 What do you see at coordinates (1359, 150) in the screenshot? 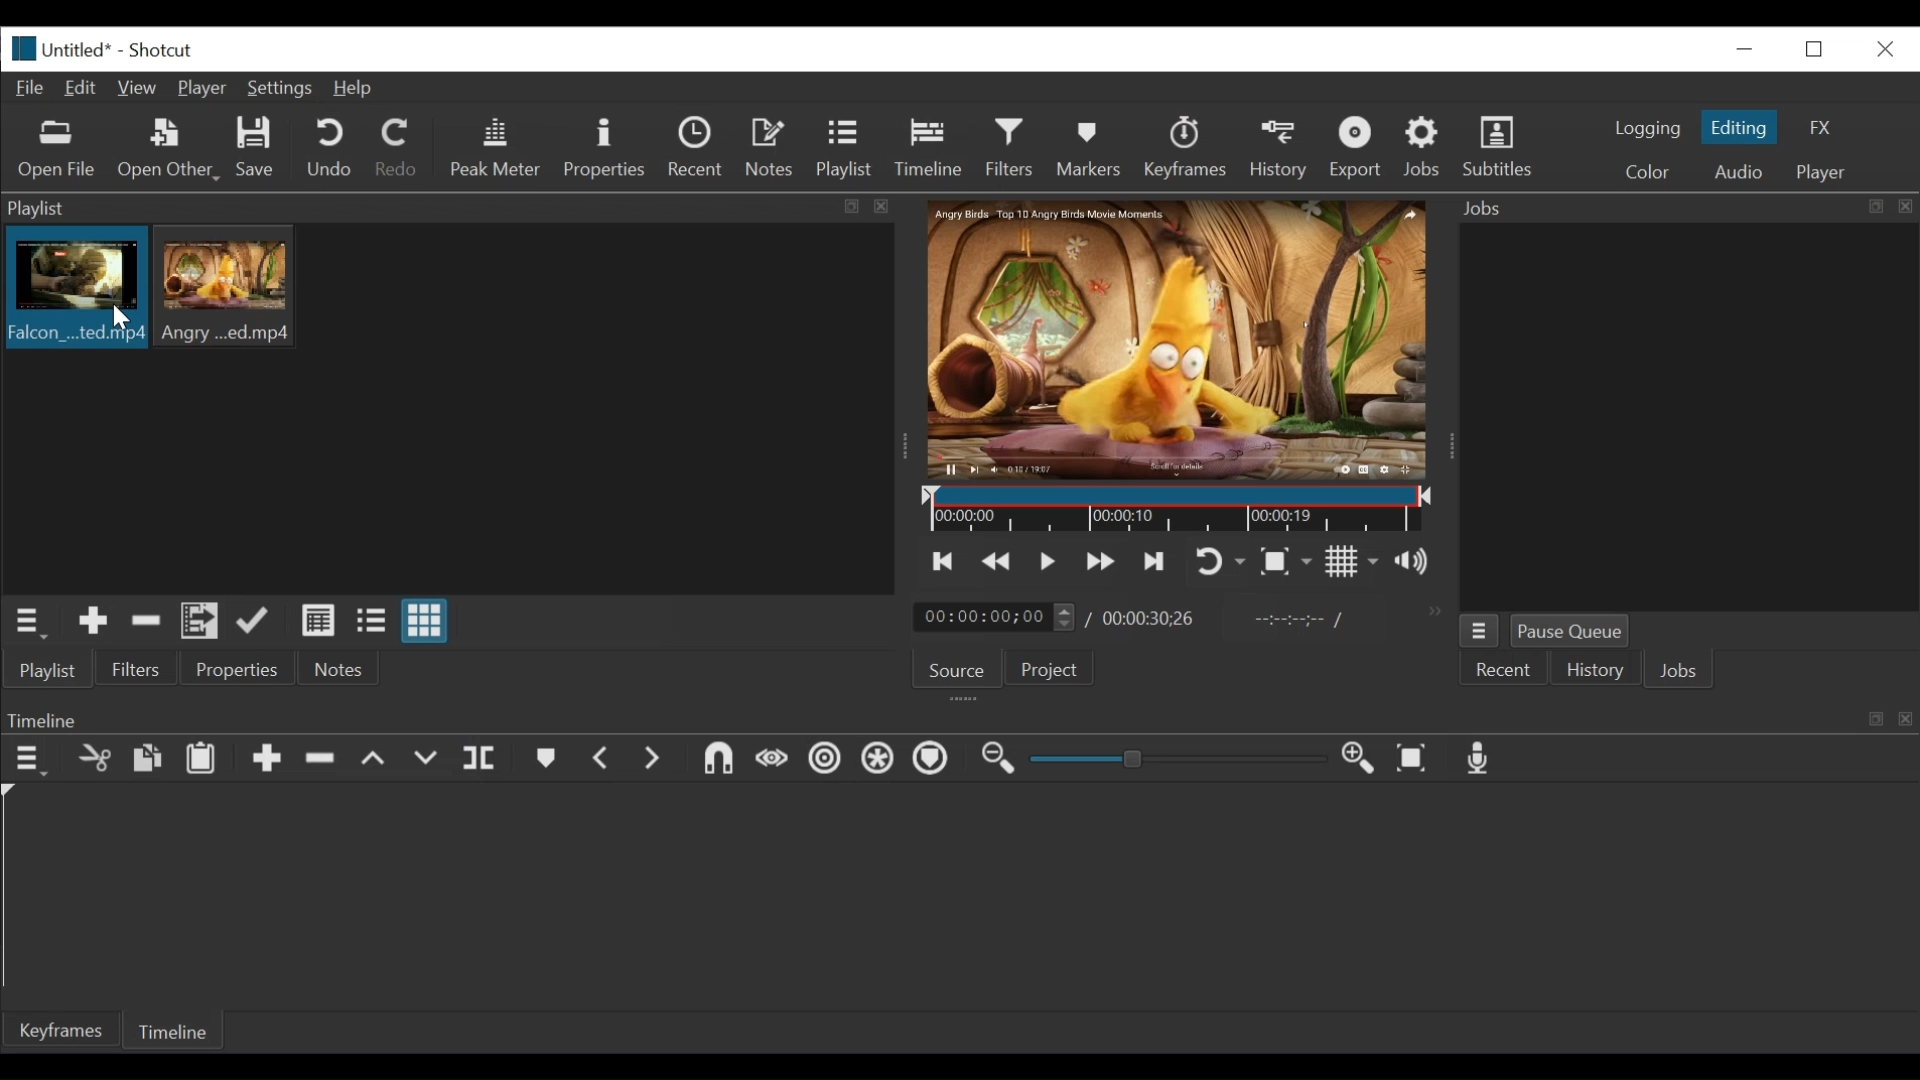
I see `Export` at bounding box center [1359, 150].